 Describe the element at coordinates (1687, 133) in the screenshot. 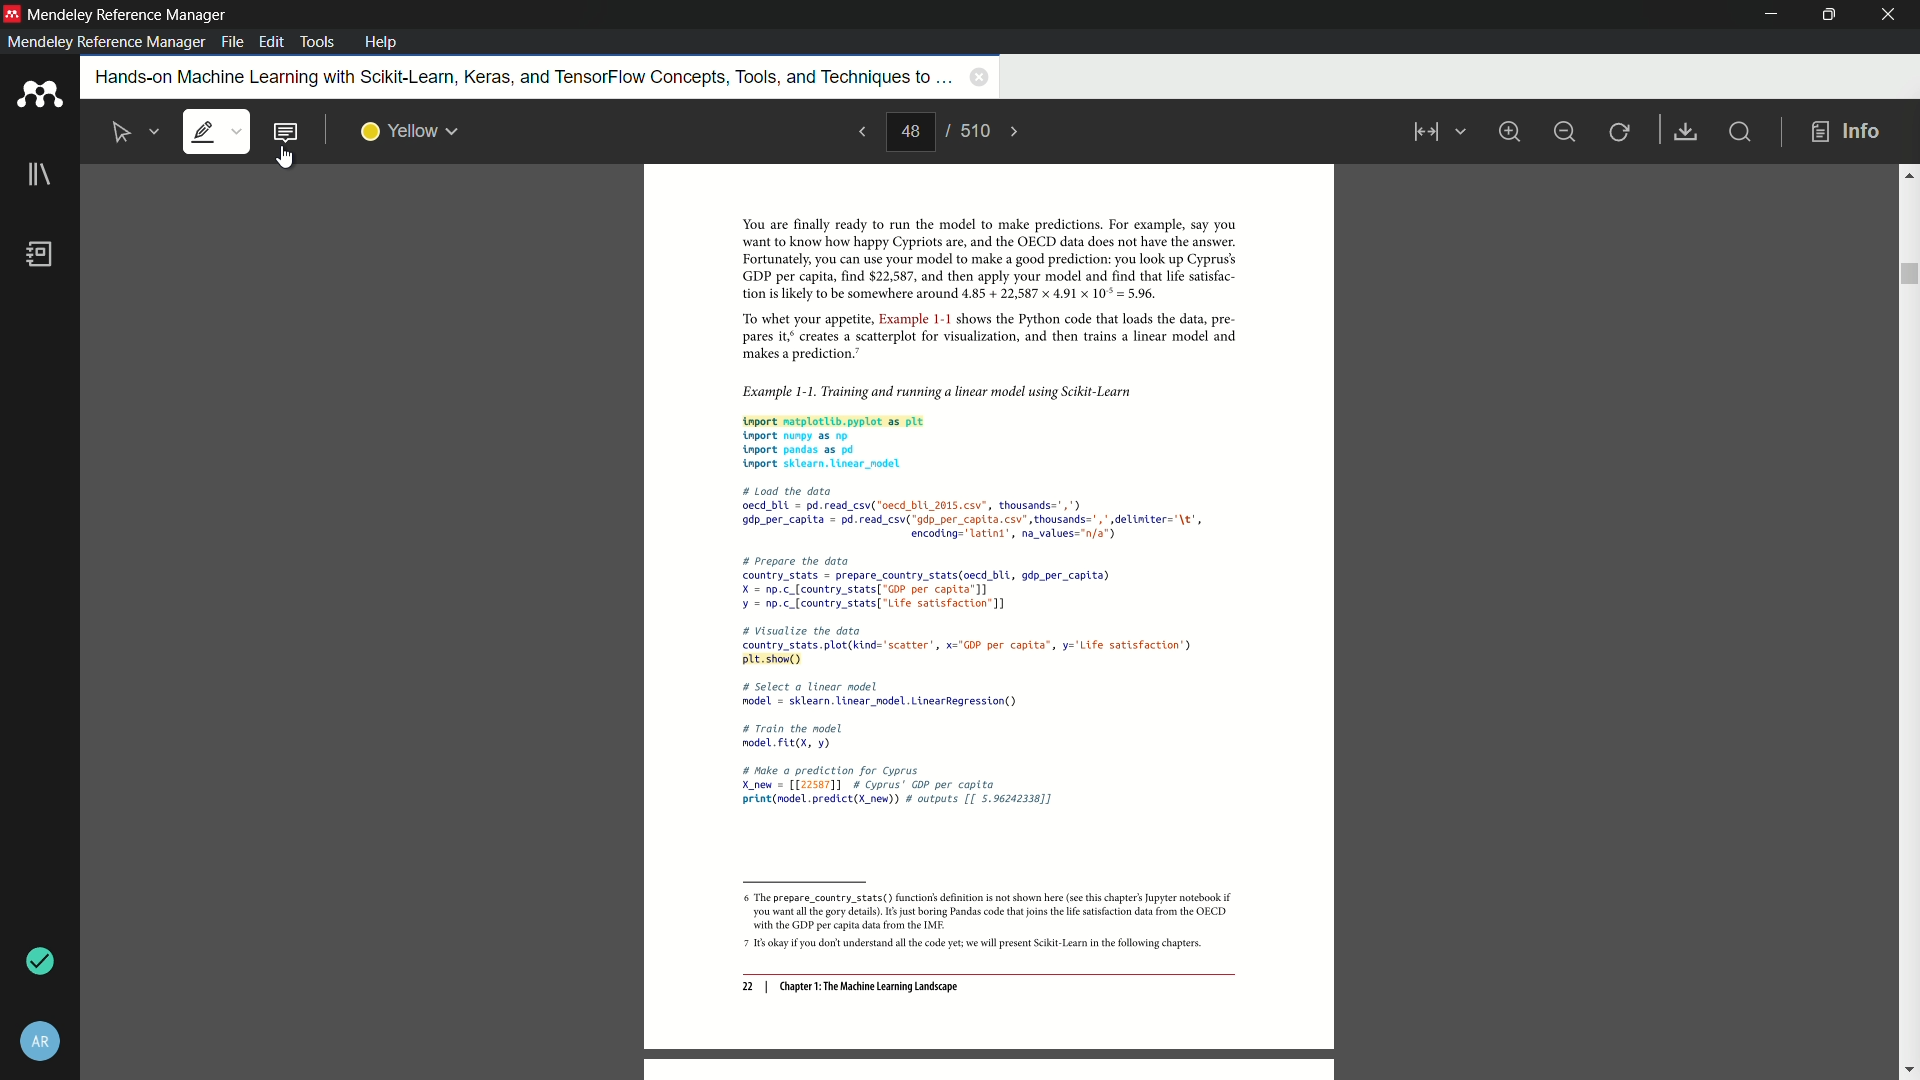

I see `save` at that location.